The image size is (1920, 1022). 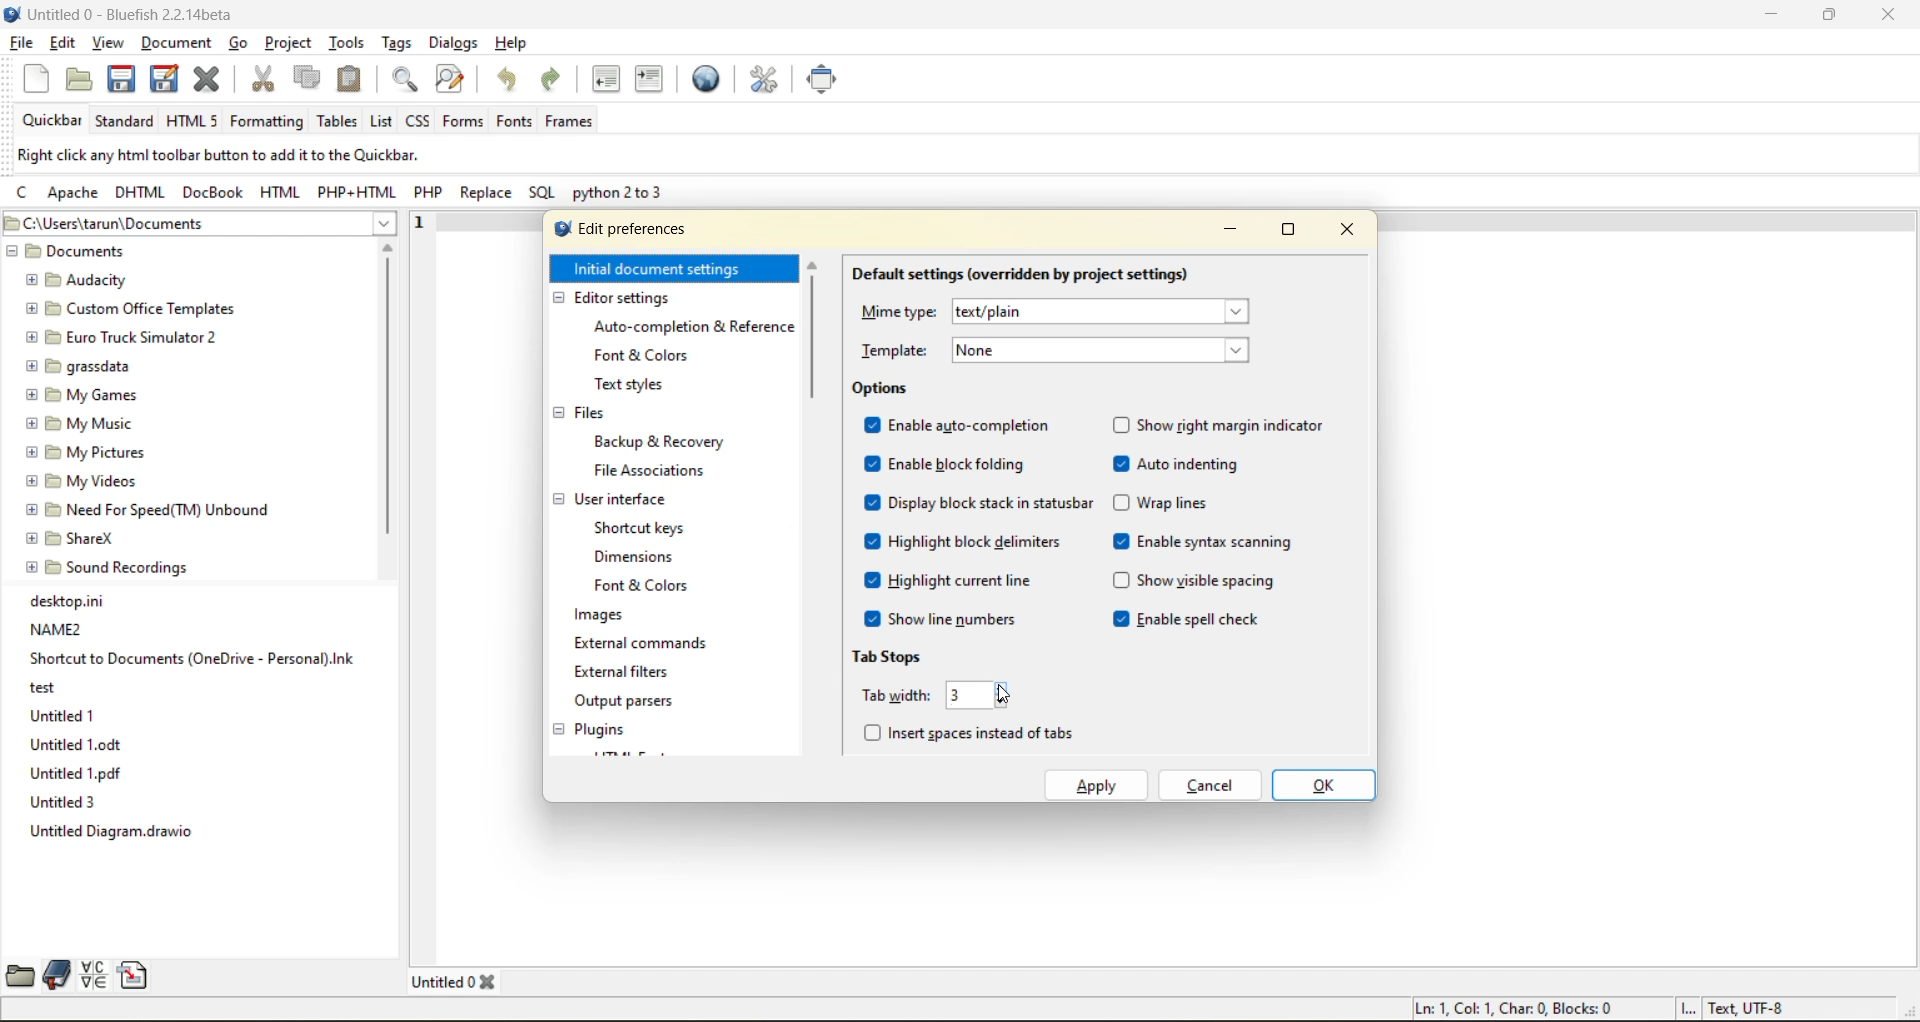 What do you see at coordinates (1178, 465) in the screenshot?
I see `auto indenting` at bounding box center [1178, 465].